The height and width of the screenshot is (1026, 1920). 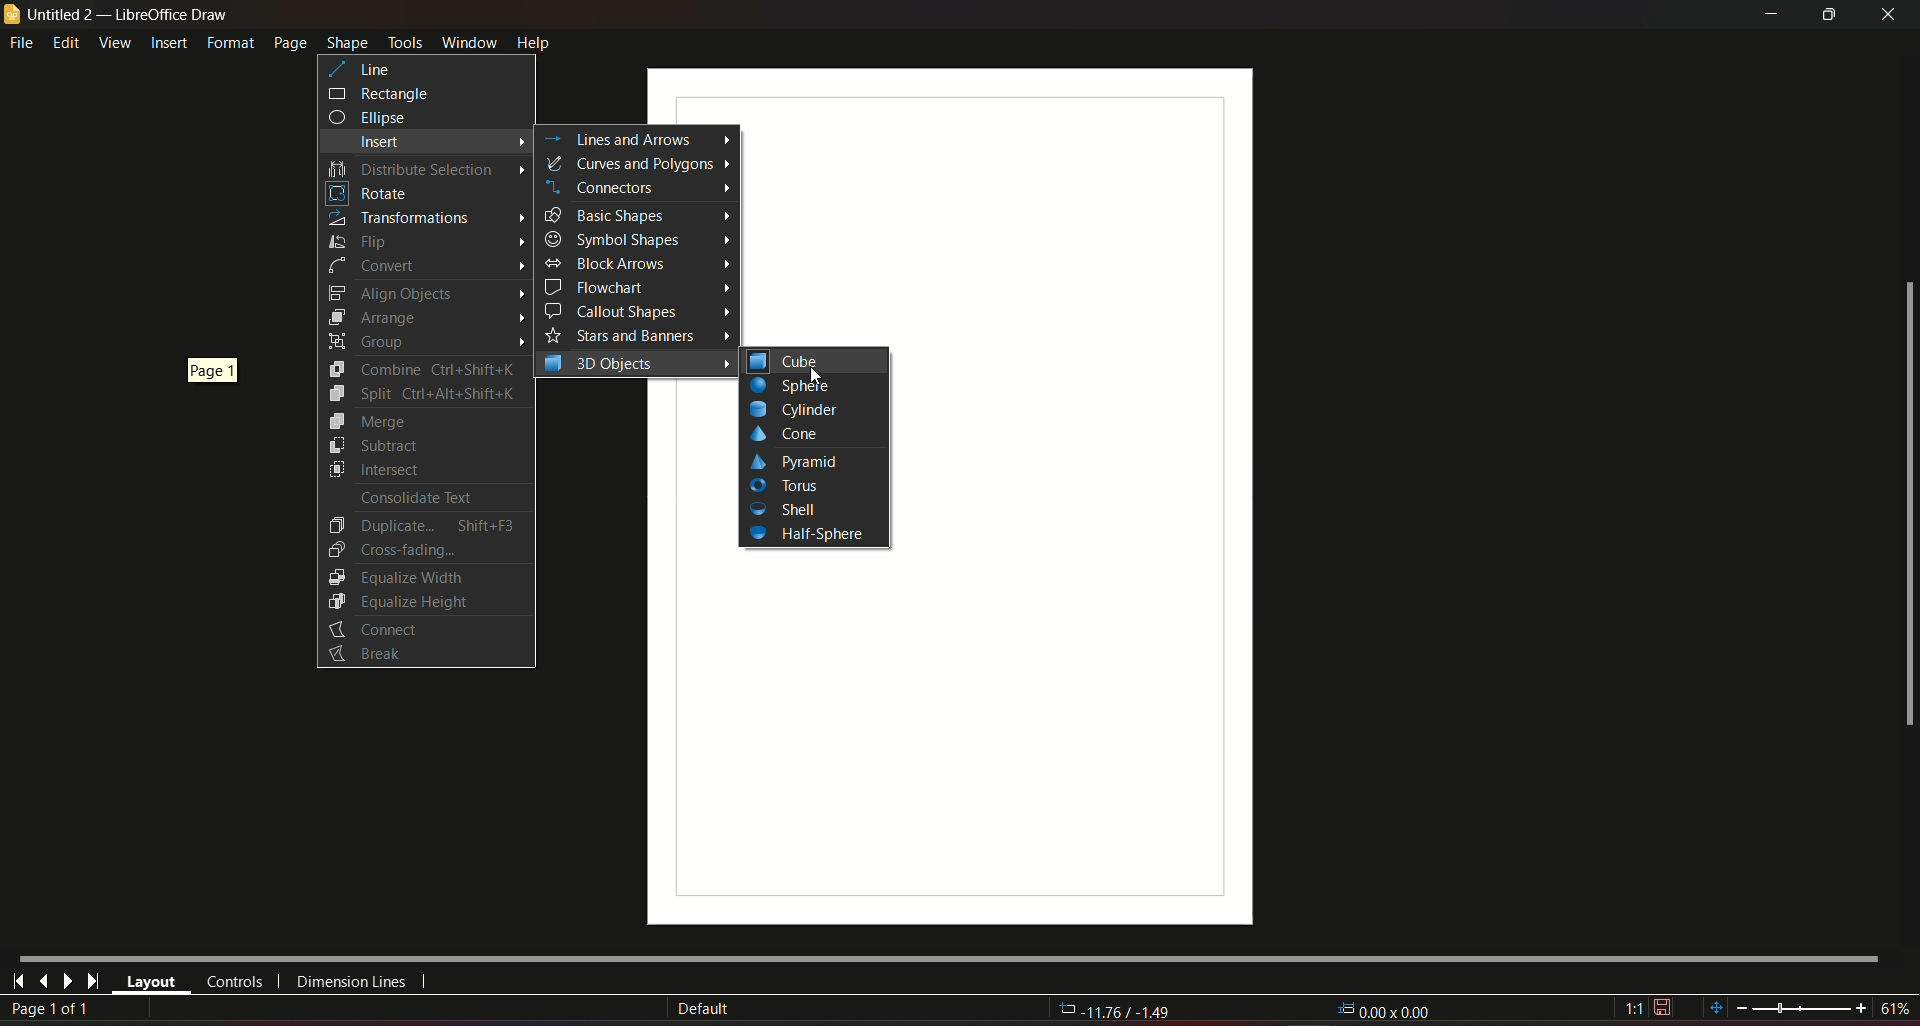 What do you see at coordinates (722, 364) in the screenshot?
I see `Arrow` at bounding box center [722, 364].